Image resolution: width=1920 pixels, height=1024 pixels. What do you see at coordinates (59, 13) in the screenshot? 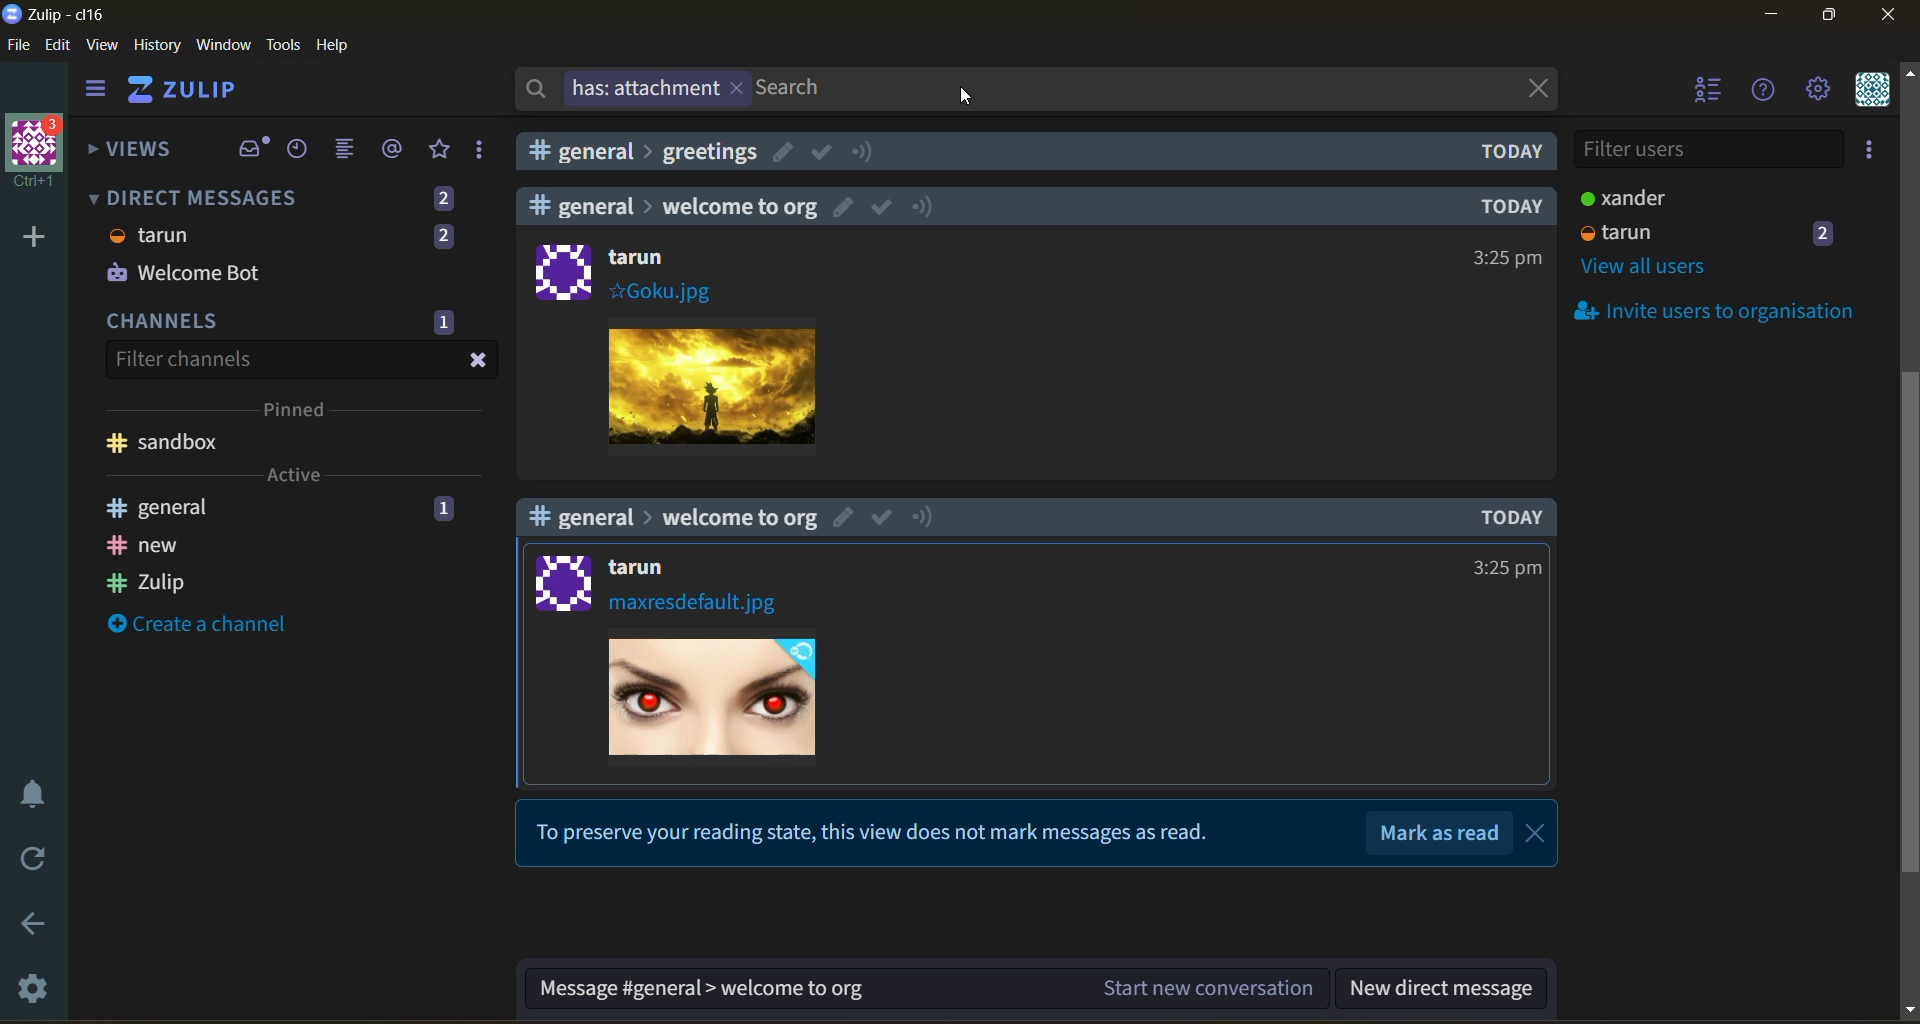
I see `Zulip-cl16` at bounding box center [59, 13].